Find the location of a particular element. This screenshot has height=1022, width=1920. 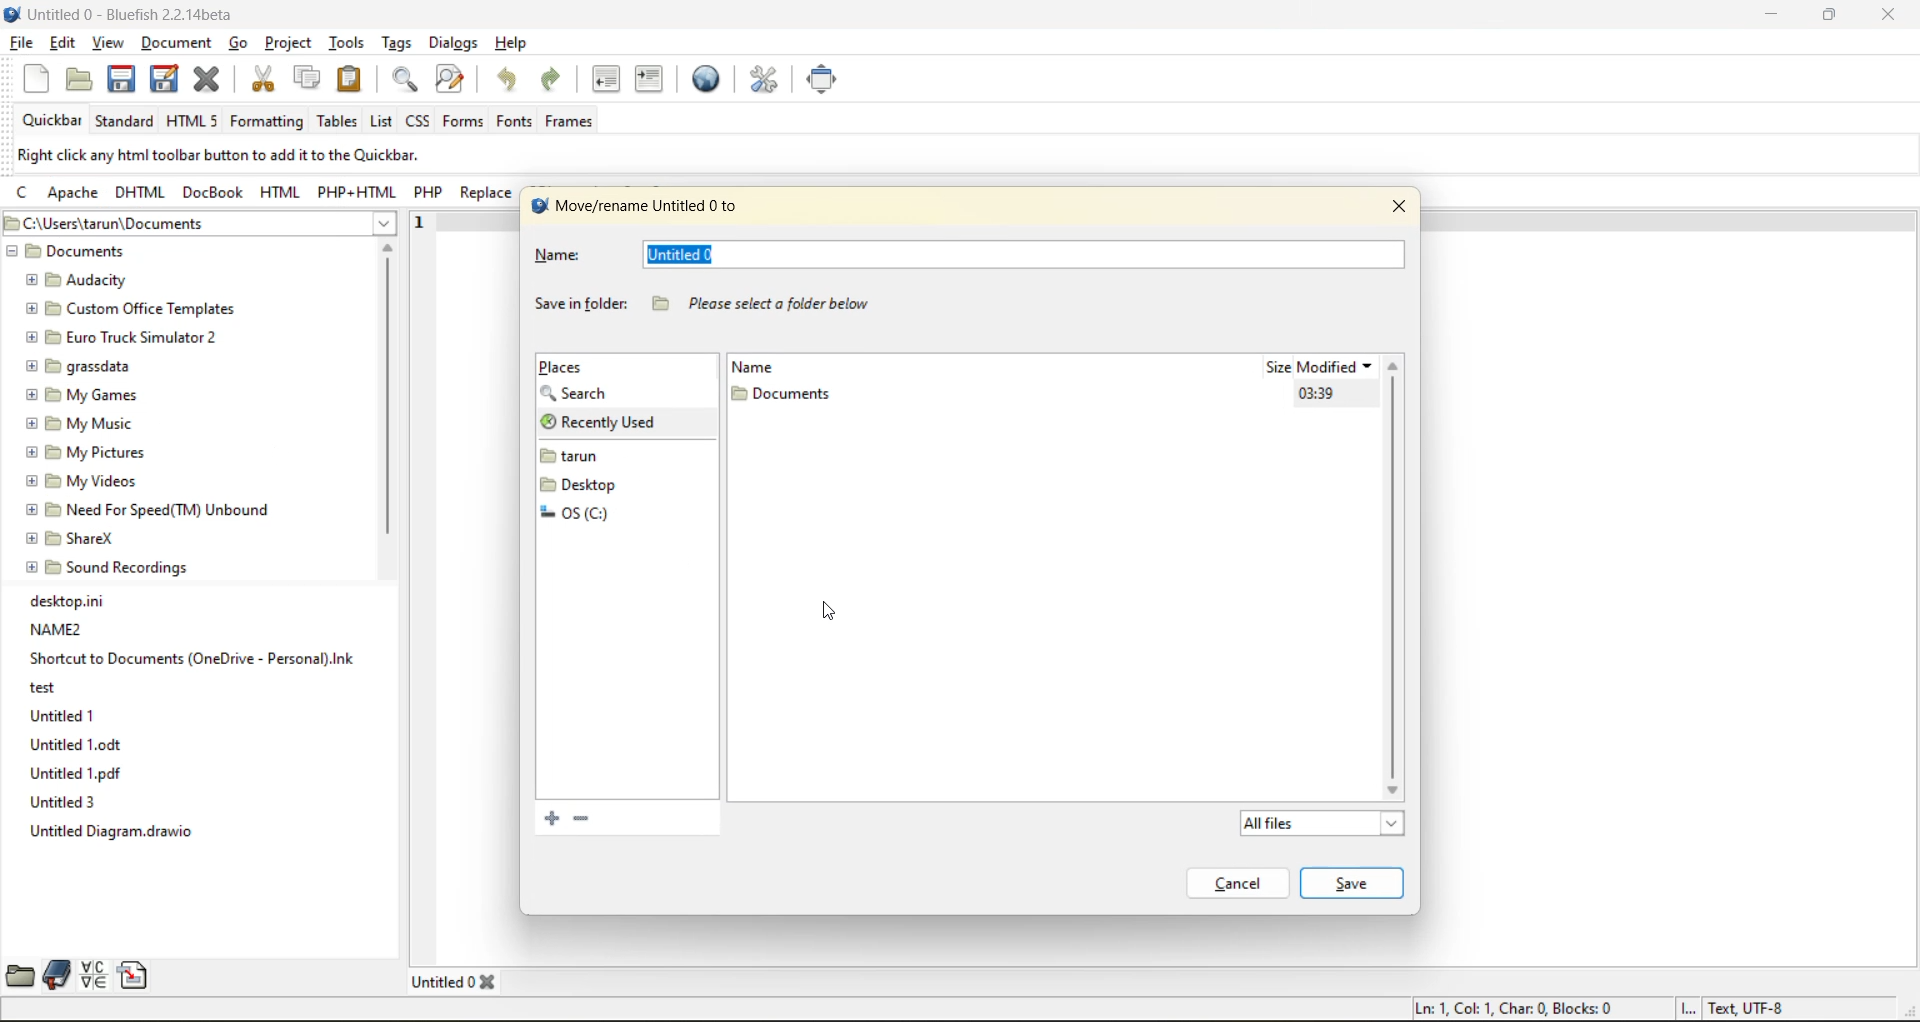

name is located at coordinates (766, 366).